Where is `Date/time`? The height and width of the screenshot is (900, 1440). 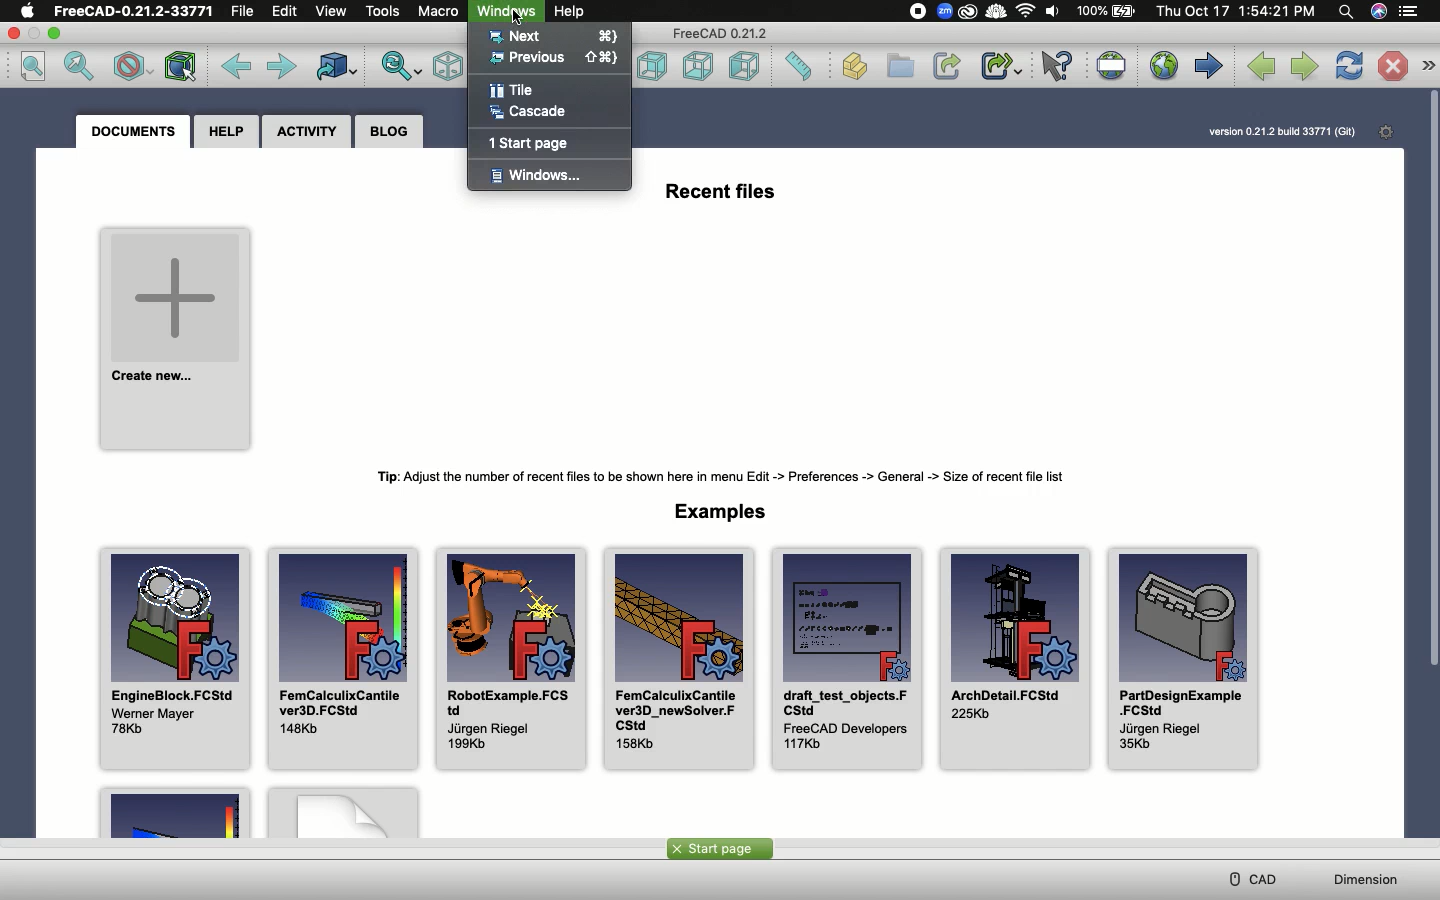 Date/time is located at coordinates (1236, 11).